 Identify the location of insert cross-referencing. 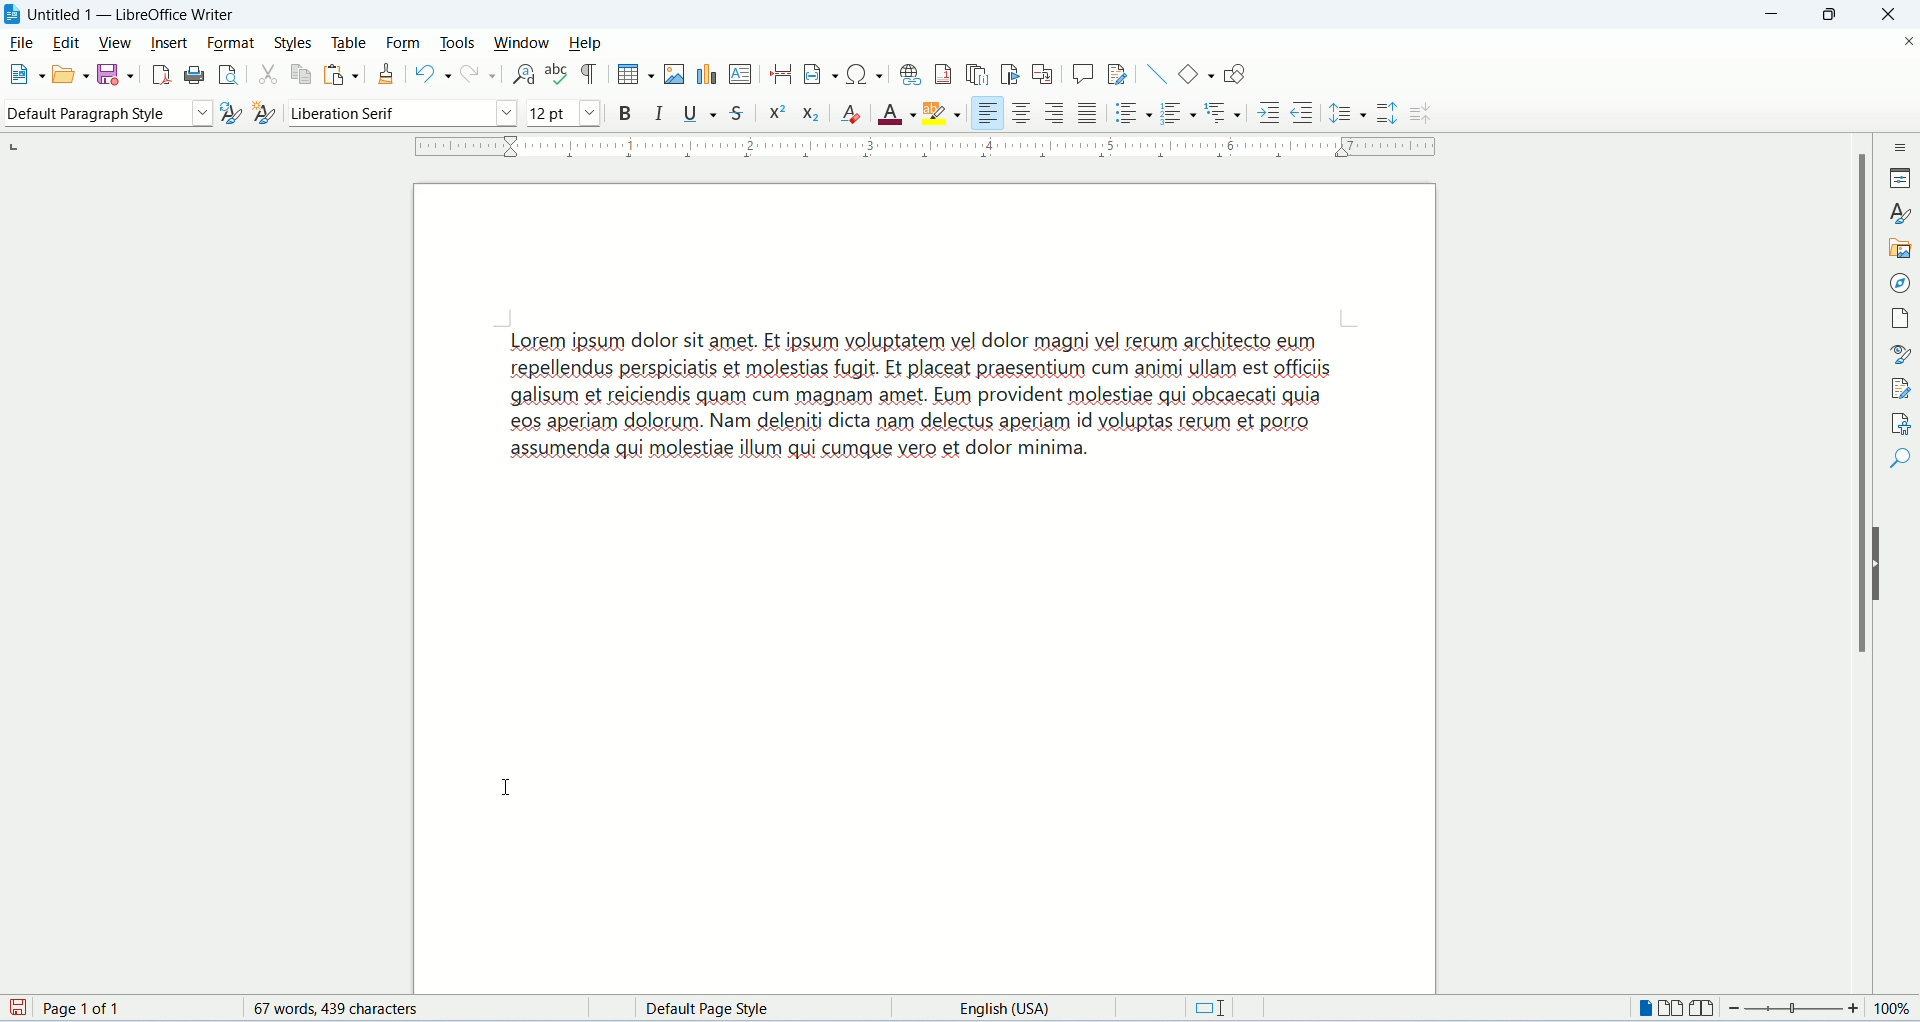
(1046, 75).